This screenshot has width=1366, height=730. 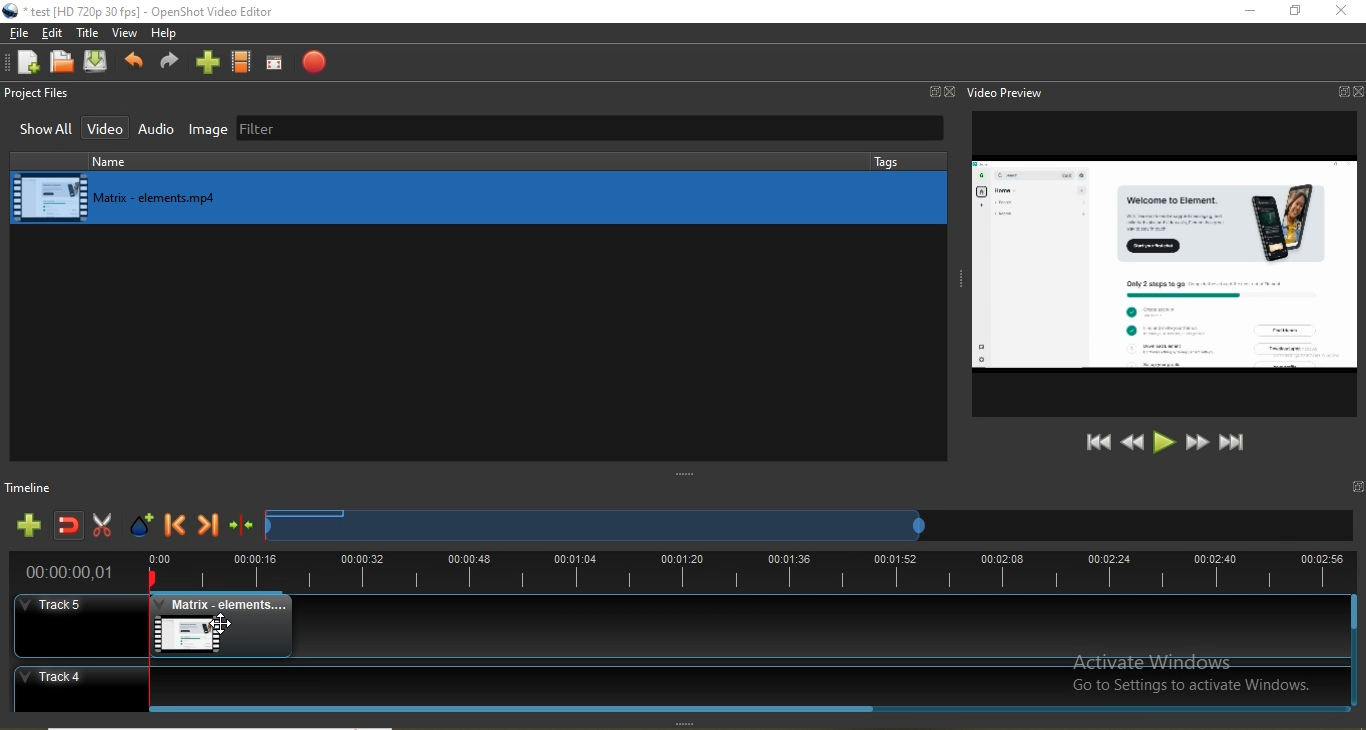 I want to click on Horizontal Scroll bar, so click(x=520, y=712).